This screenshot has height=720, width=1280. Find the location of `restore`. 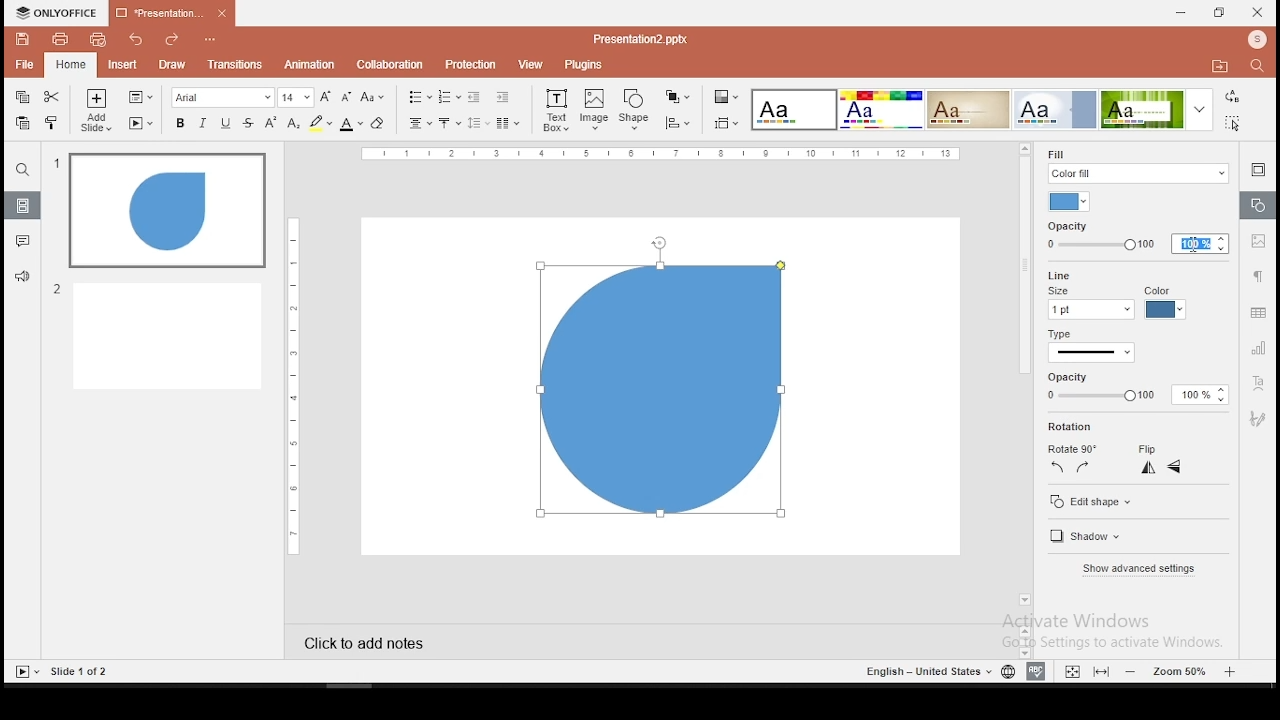

restore is located at coordinates (1218, 14).